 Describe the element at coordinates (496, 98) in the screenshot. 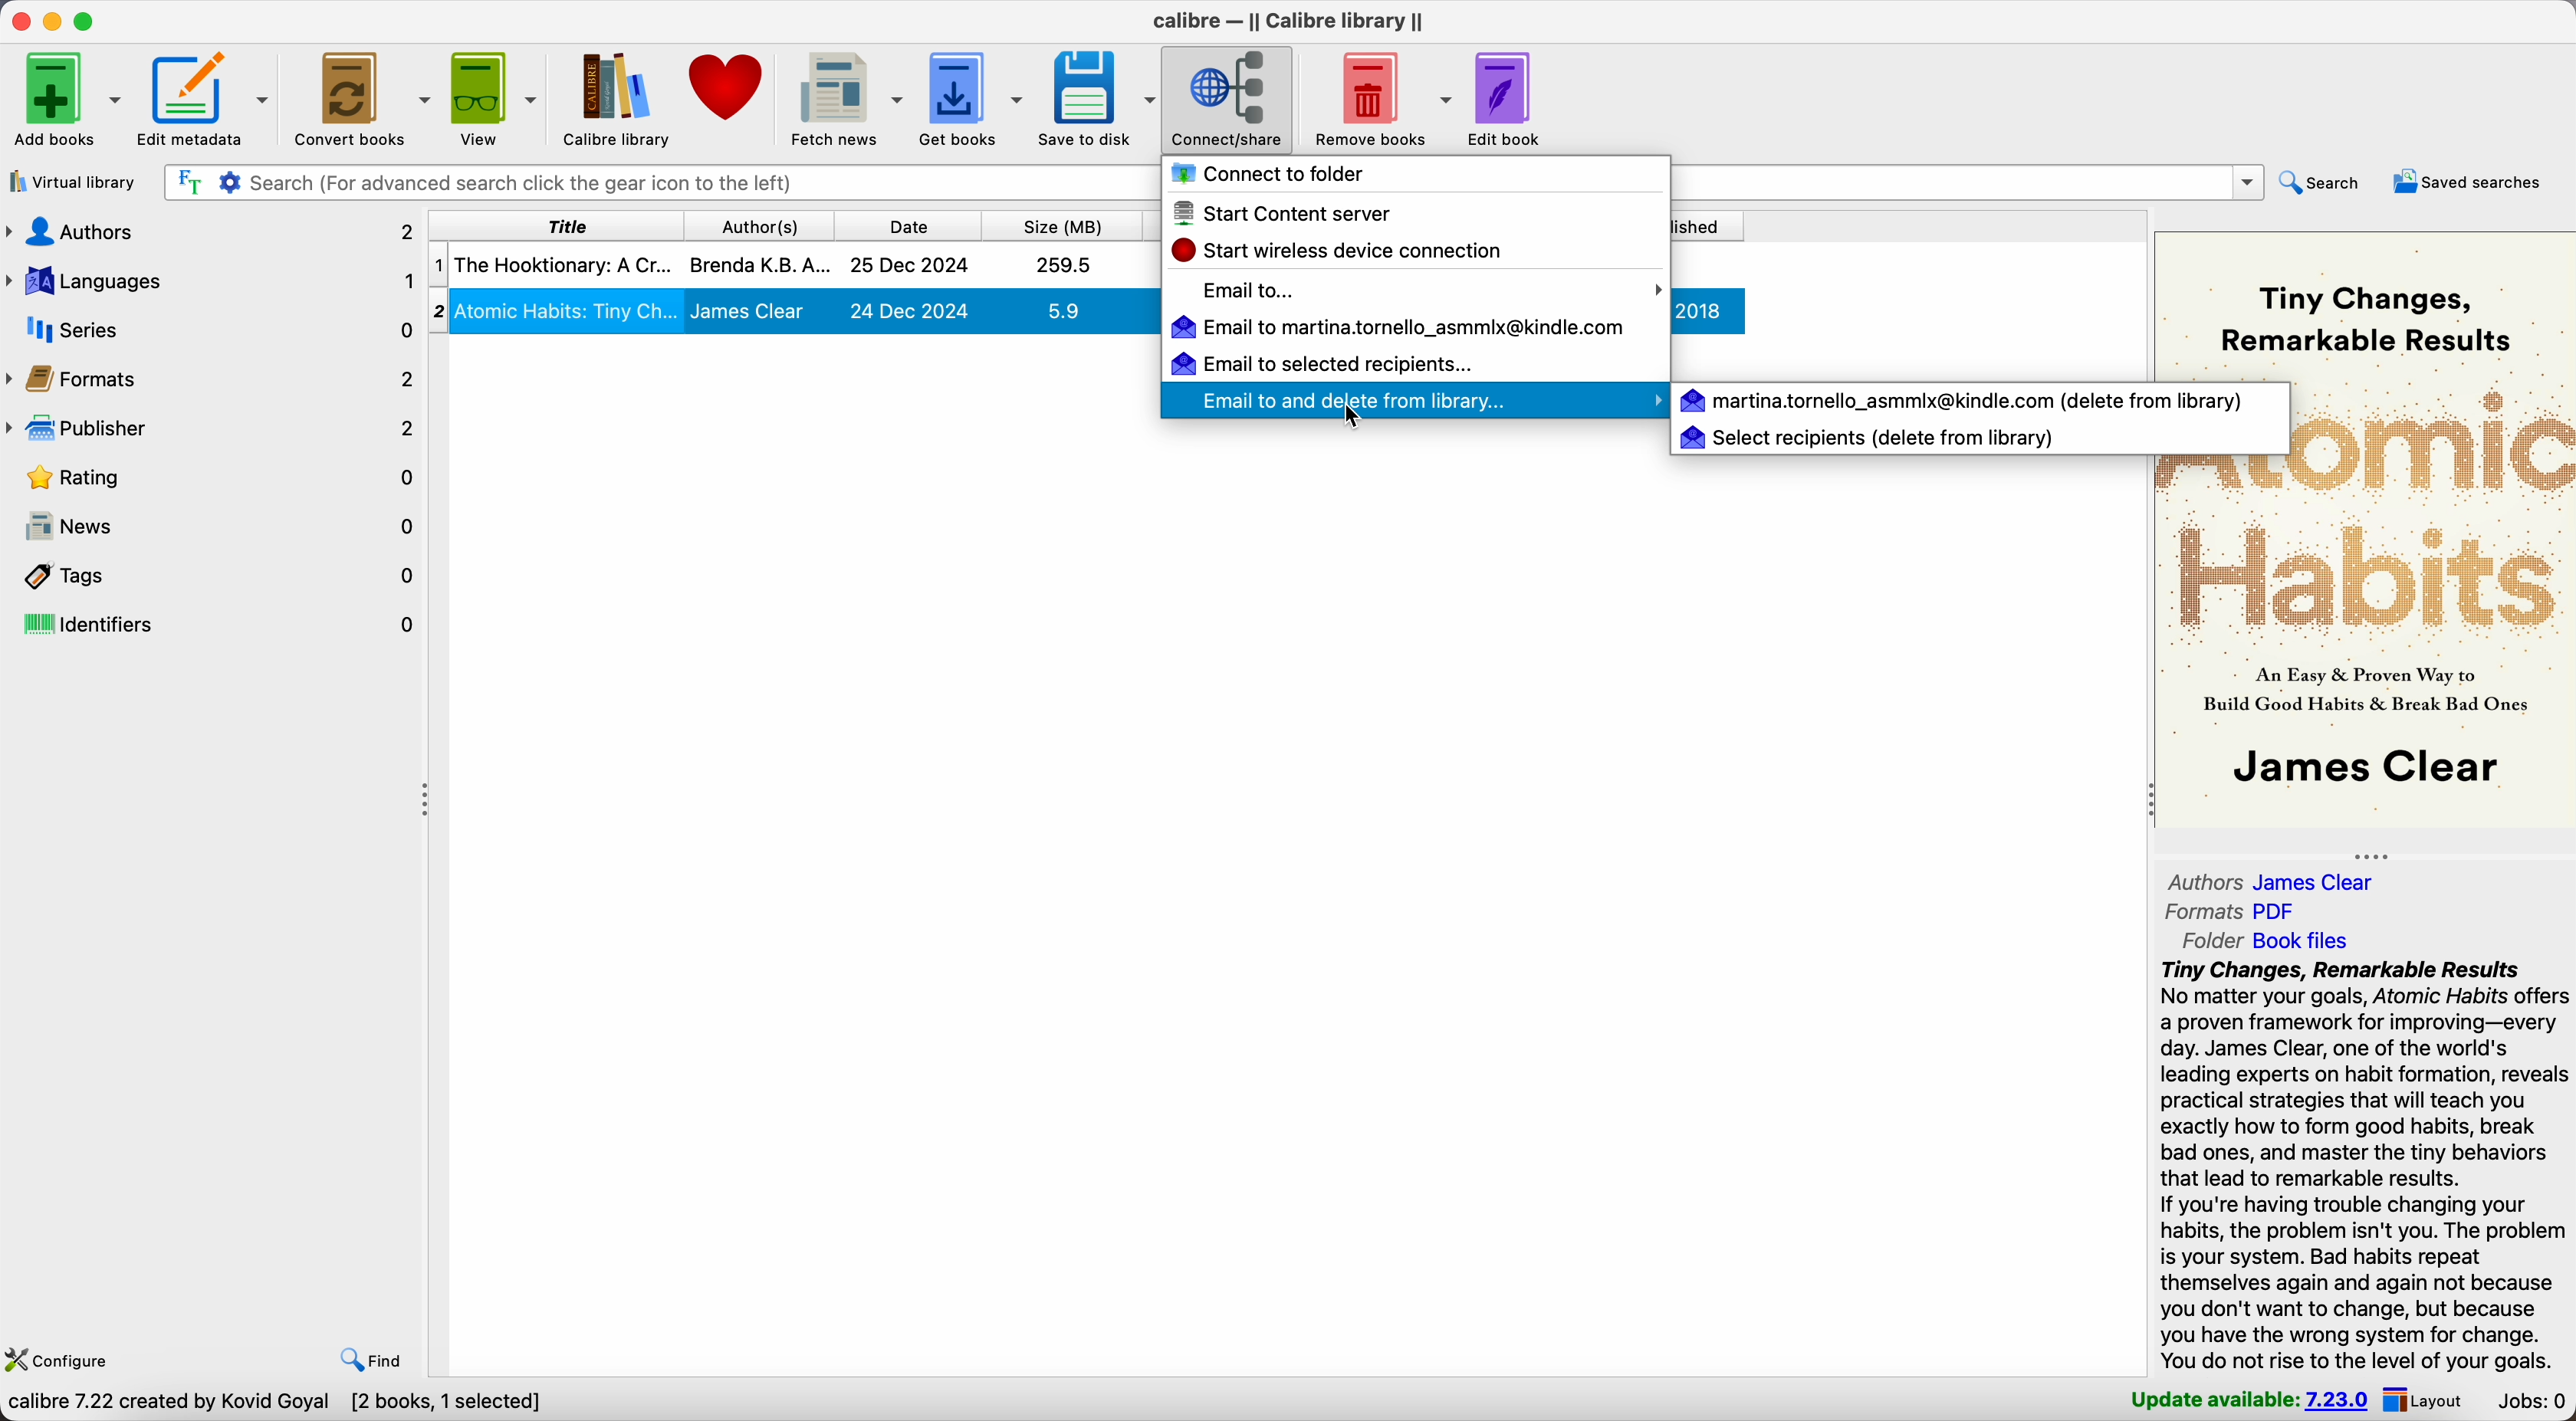

I see `view` at that location.